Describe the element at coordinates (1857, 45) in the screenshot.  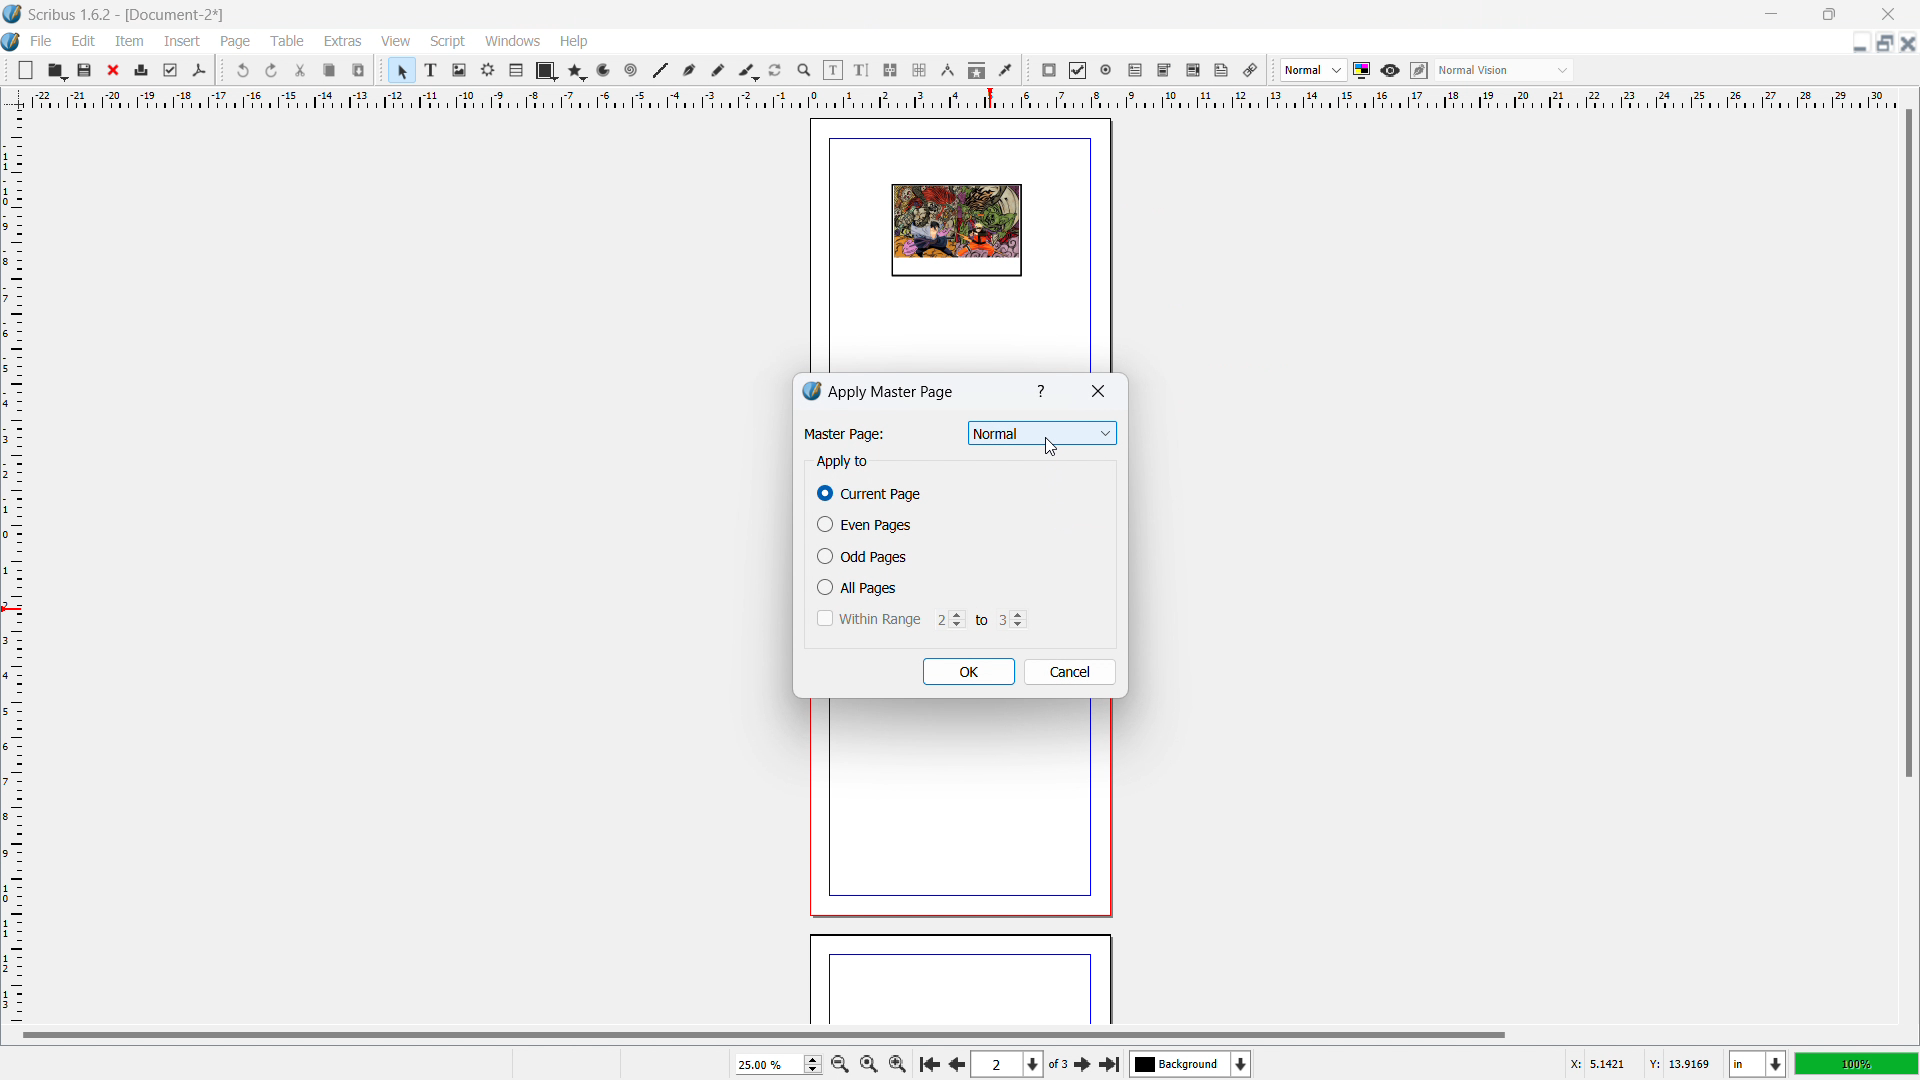
I see `minimize document` at that location.